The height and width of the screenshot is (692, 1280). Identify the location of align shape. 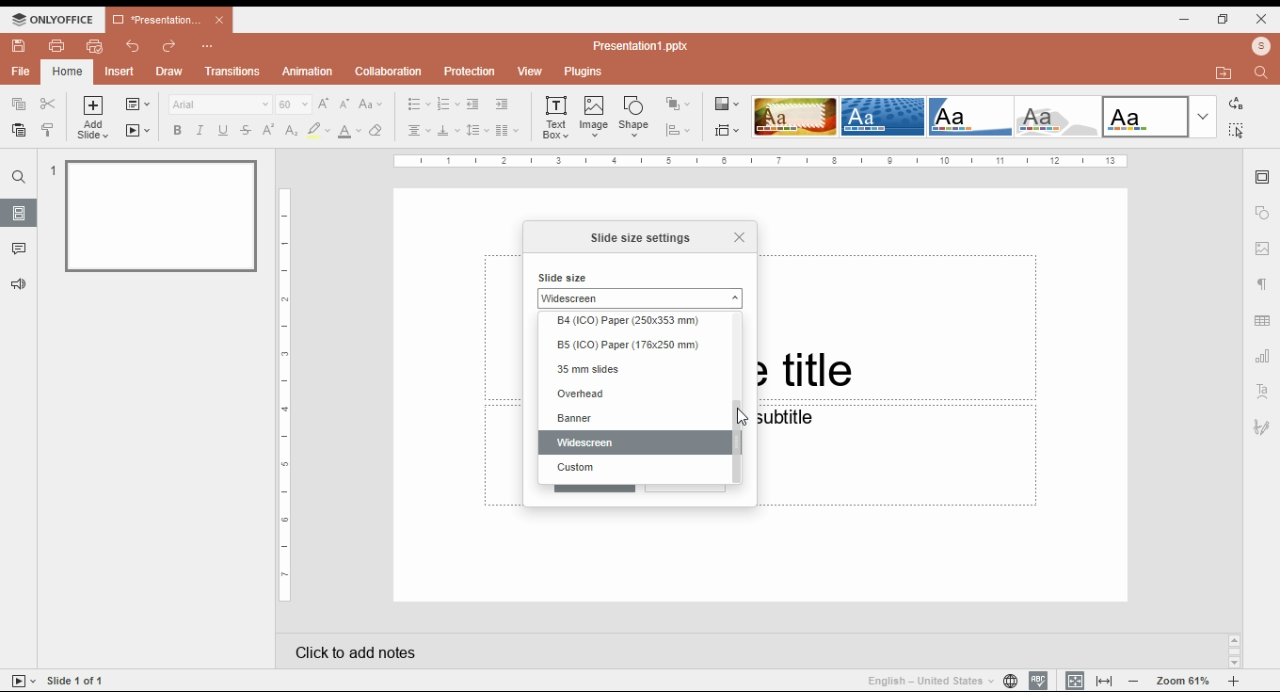
(680, 130).